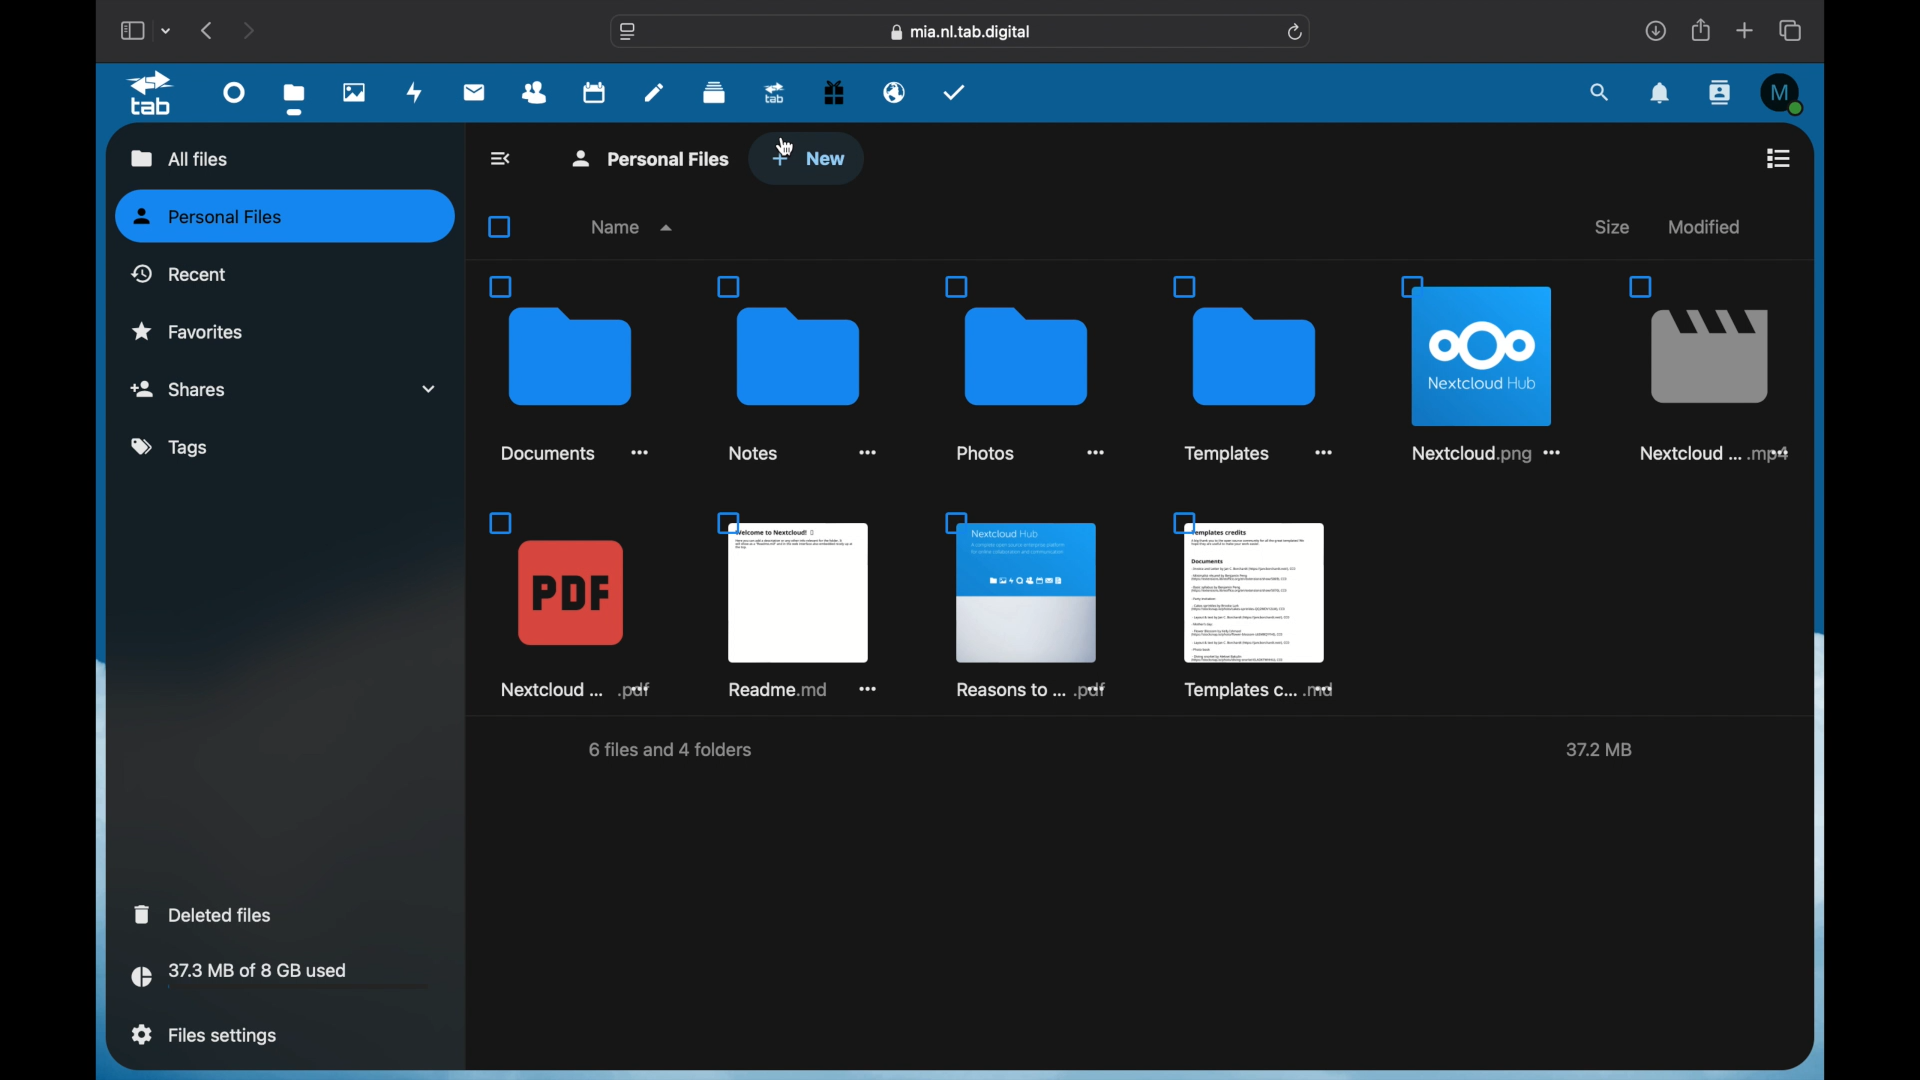  I want to click on file, so click(1486, 364).